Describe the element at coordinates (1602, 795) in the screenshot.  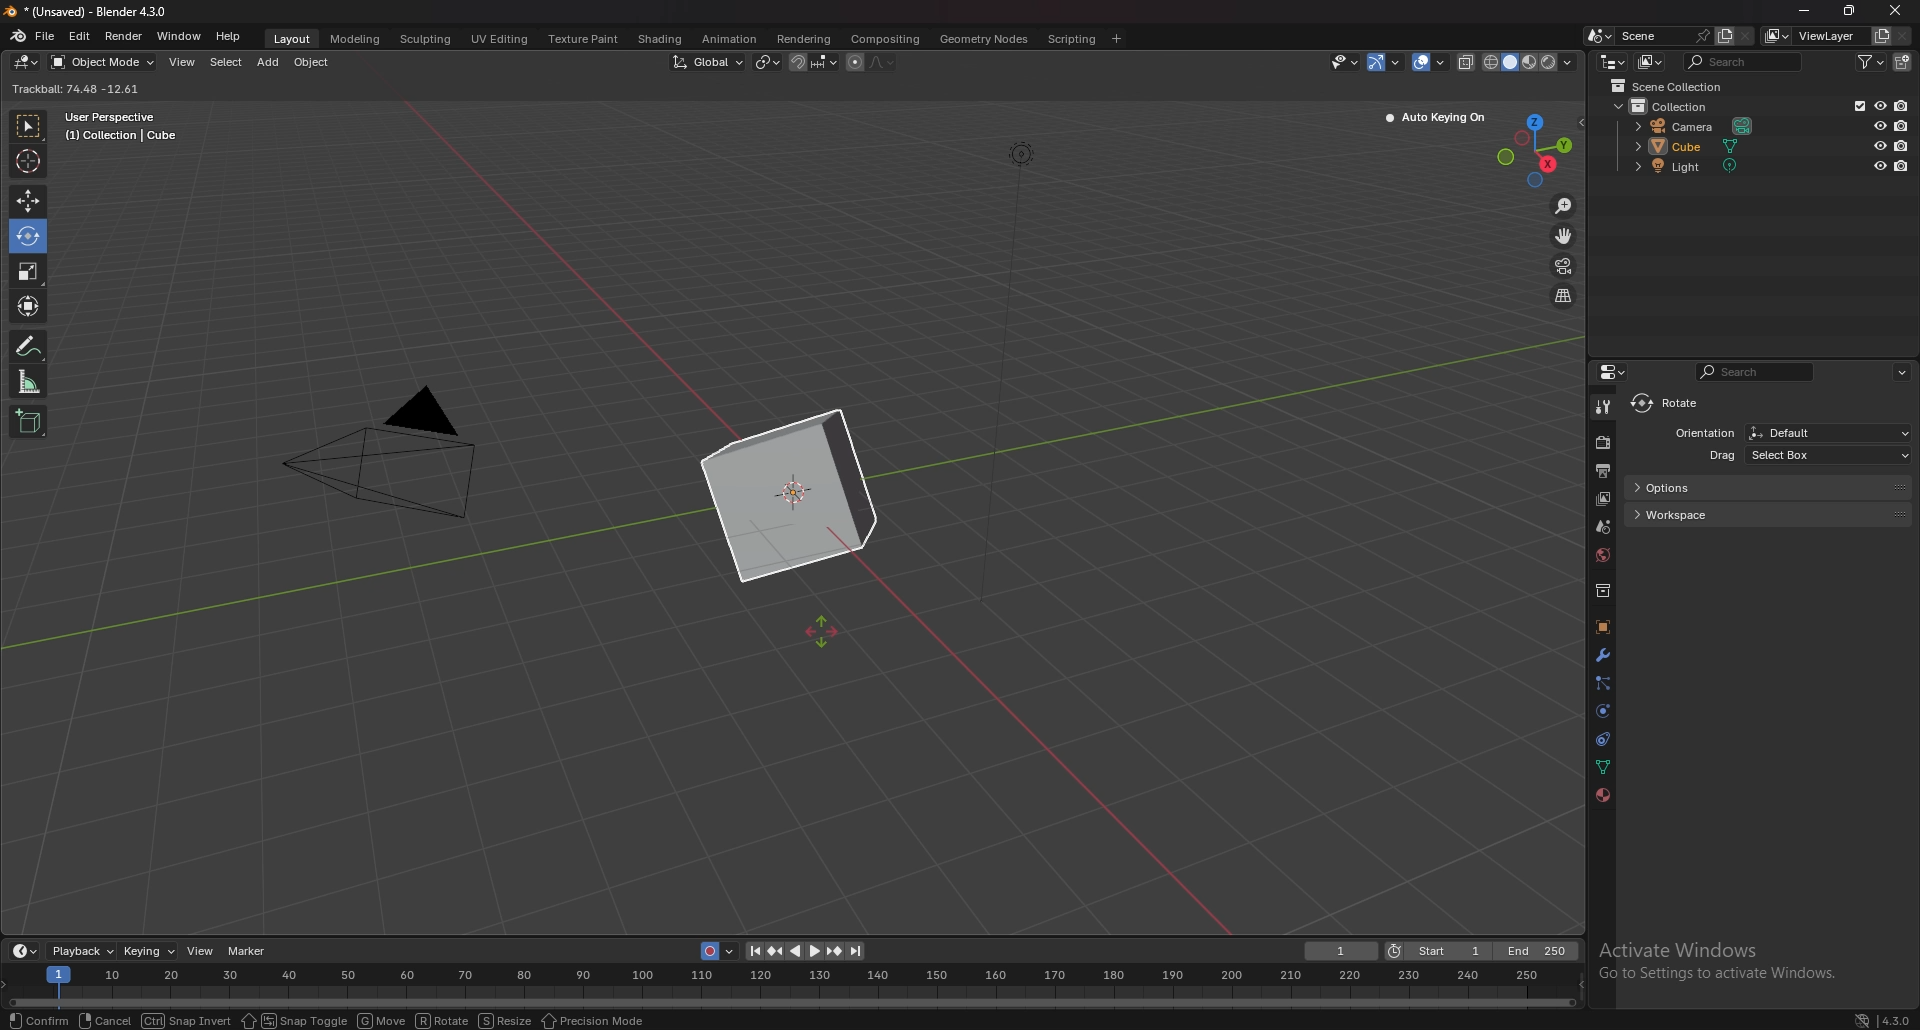
I see `material` at that location.